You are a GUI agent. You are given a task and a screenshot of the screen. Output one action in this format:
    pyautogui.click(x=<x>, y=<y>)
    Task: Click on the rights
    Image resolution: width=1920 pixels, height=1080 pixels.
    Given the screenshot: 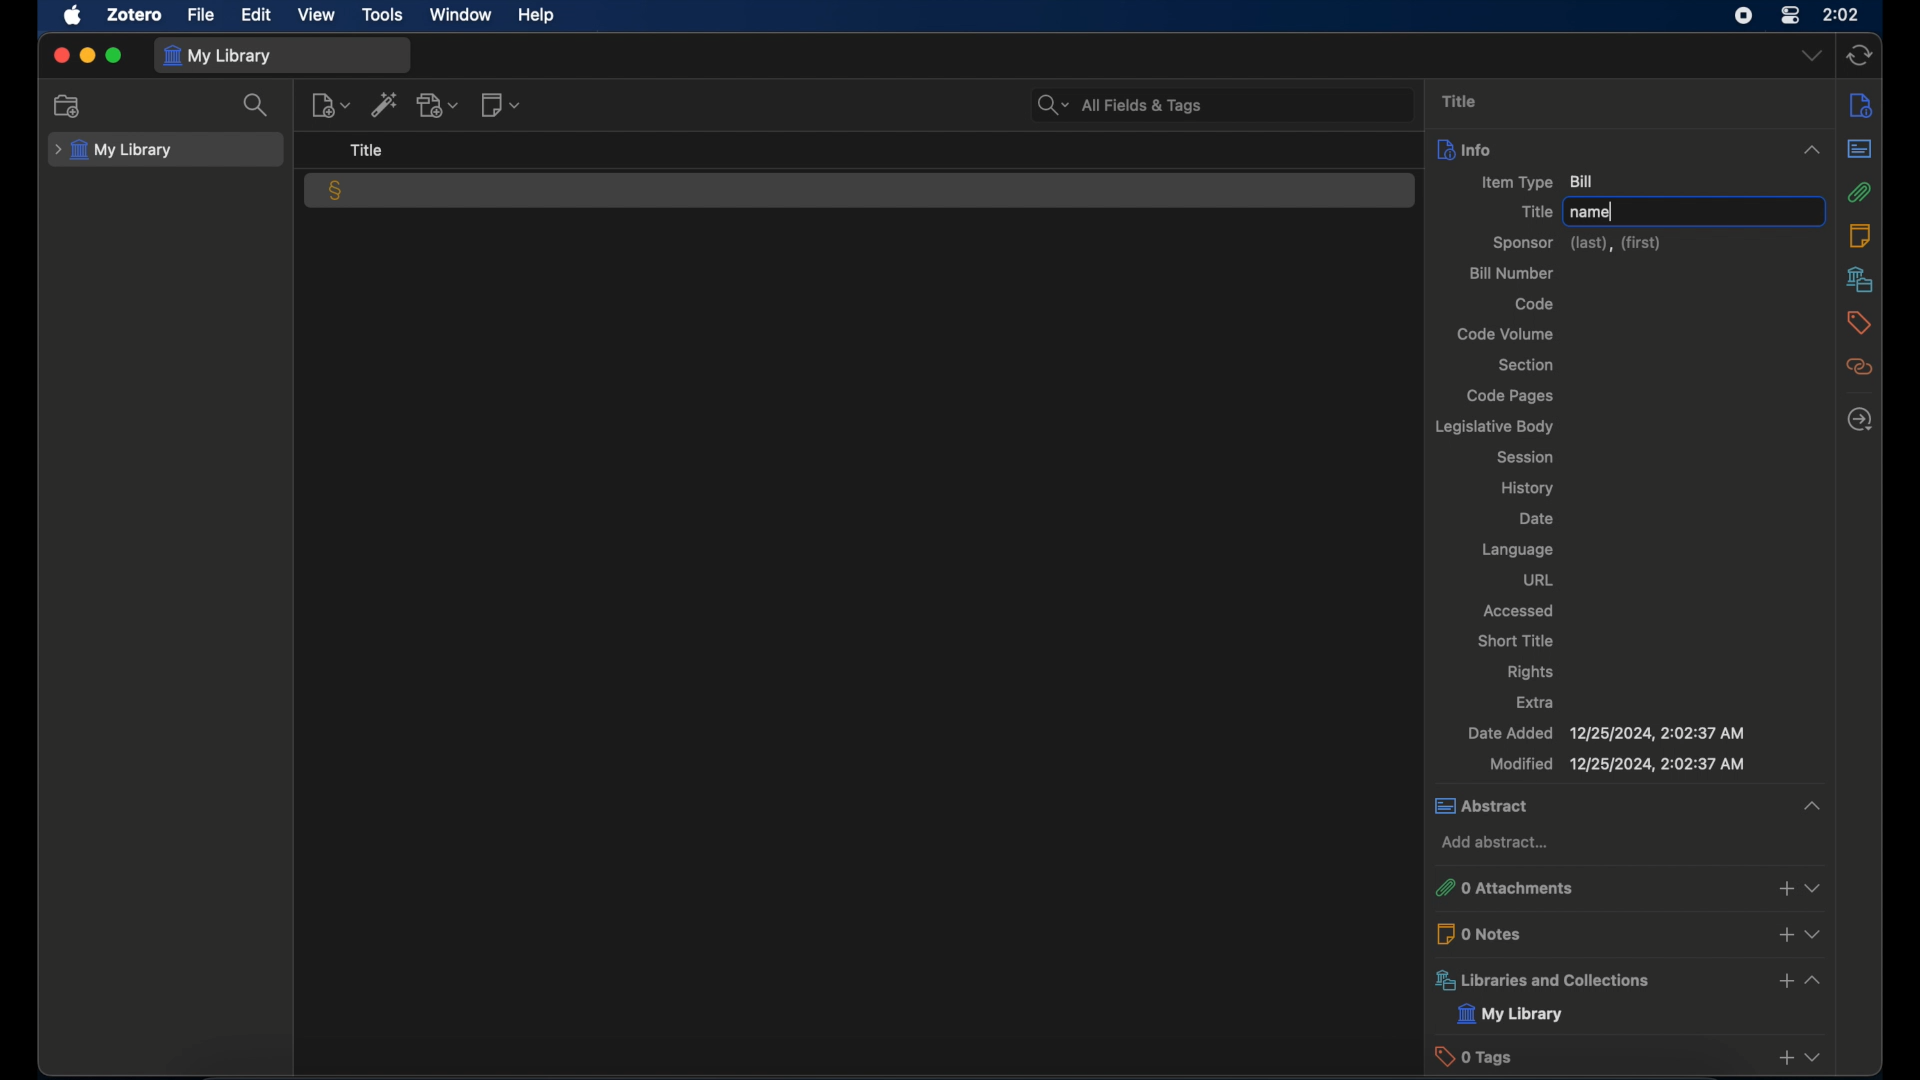 What is the action you would take?
    pyautogui.click(x=1531, y=672)
    